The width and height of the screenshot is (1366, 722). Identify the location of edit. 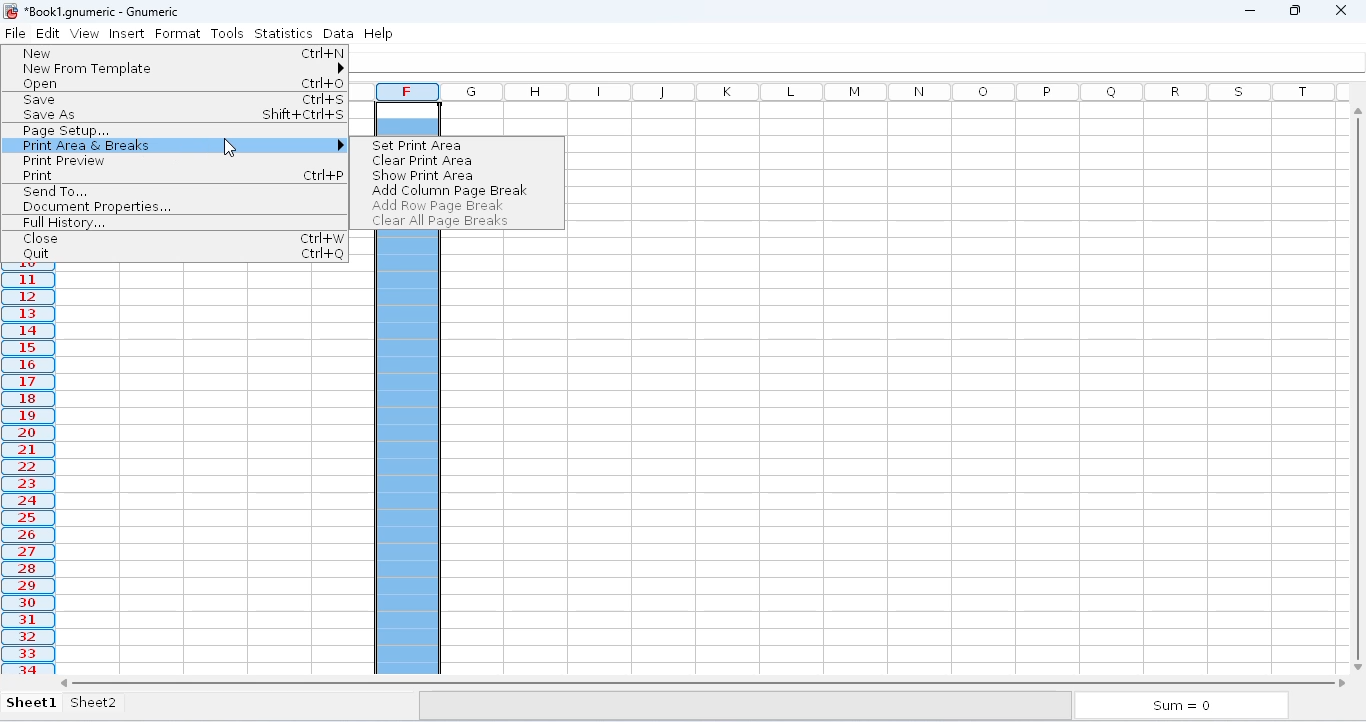
(51, 32).